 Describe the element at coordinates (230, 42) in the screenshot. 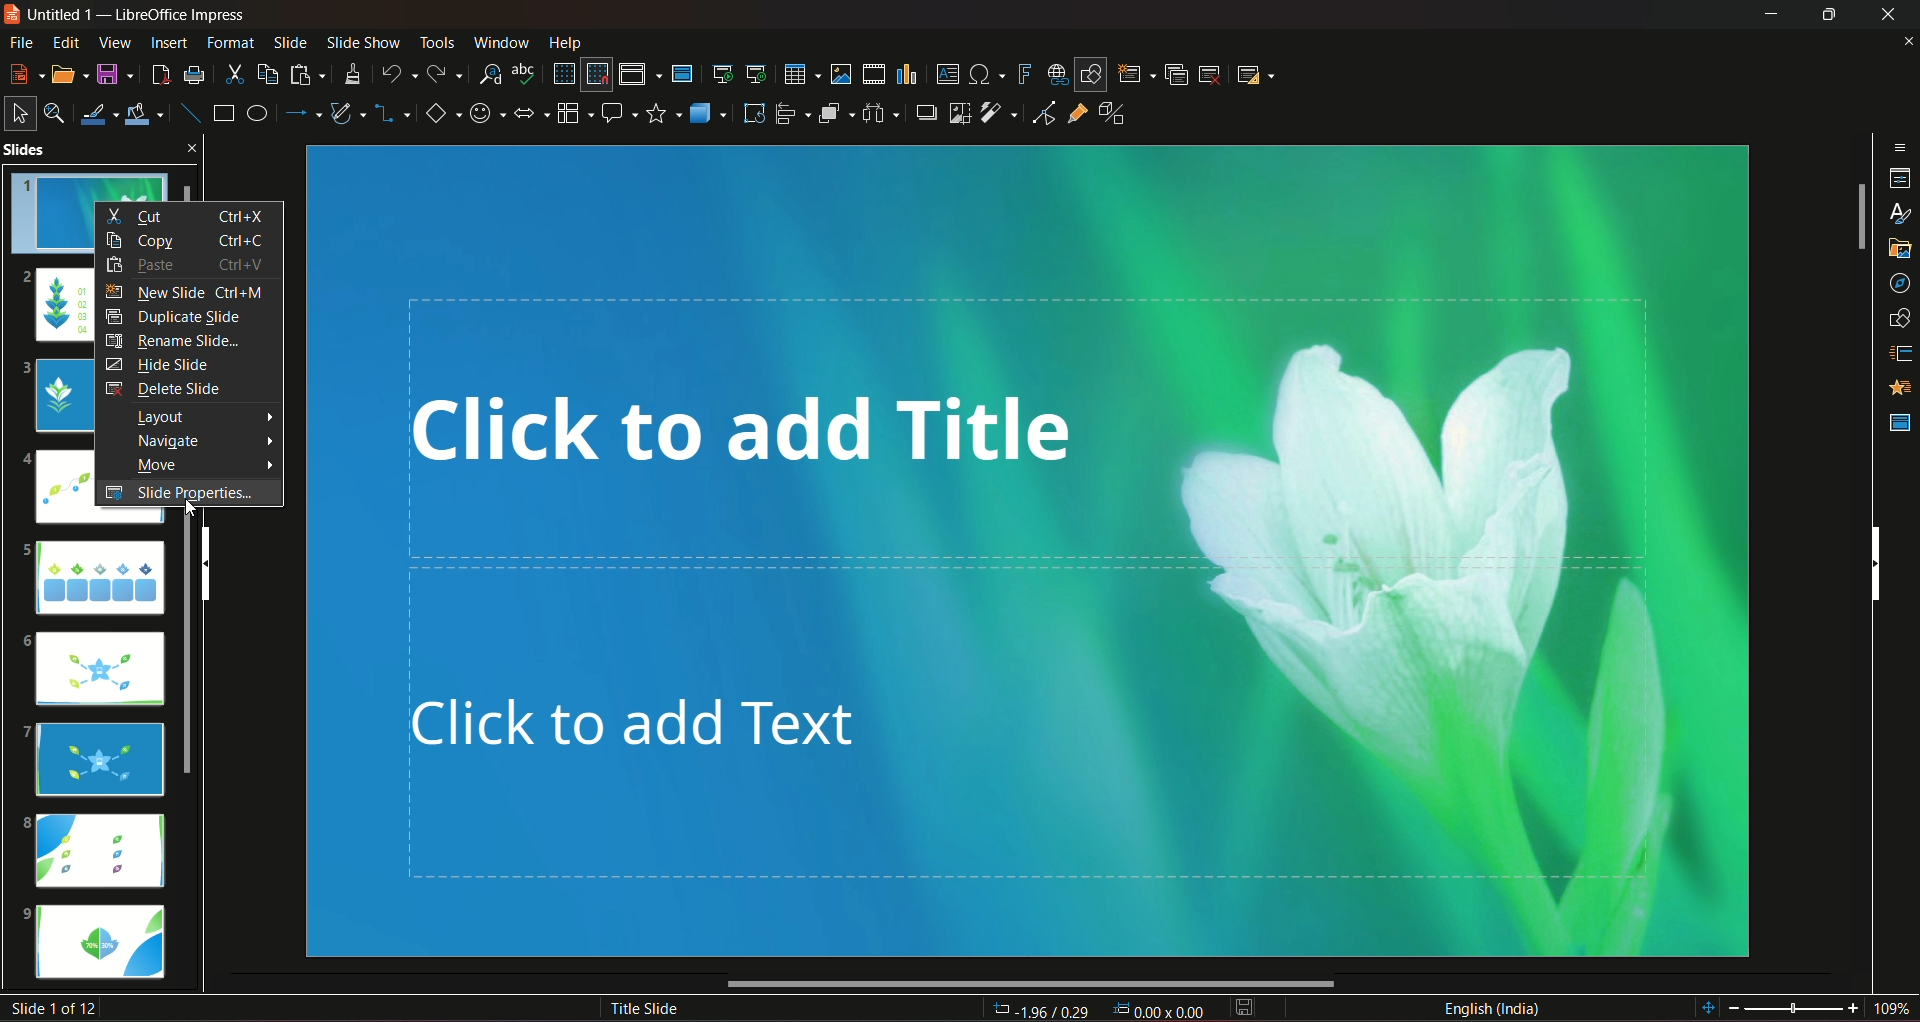

I see `format` at that location.